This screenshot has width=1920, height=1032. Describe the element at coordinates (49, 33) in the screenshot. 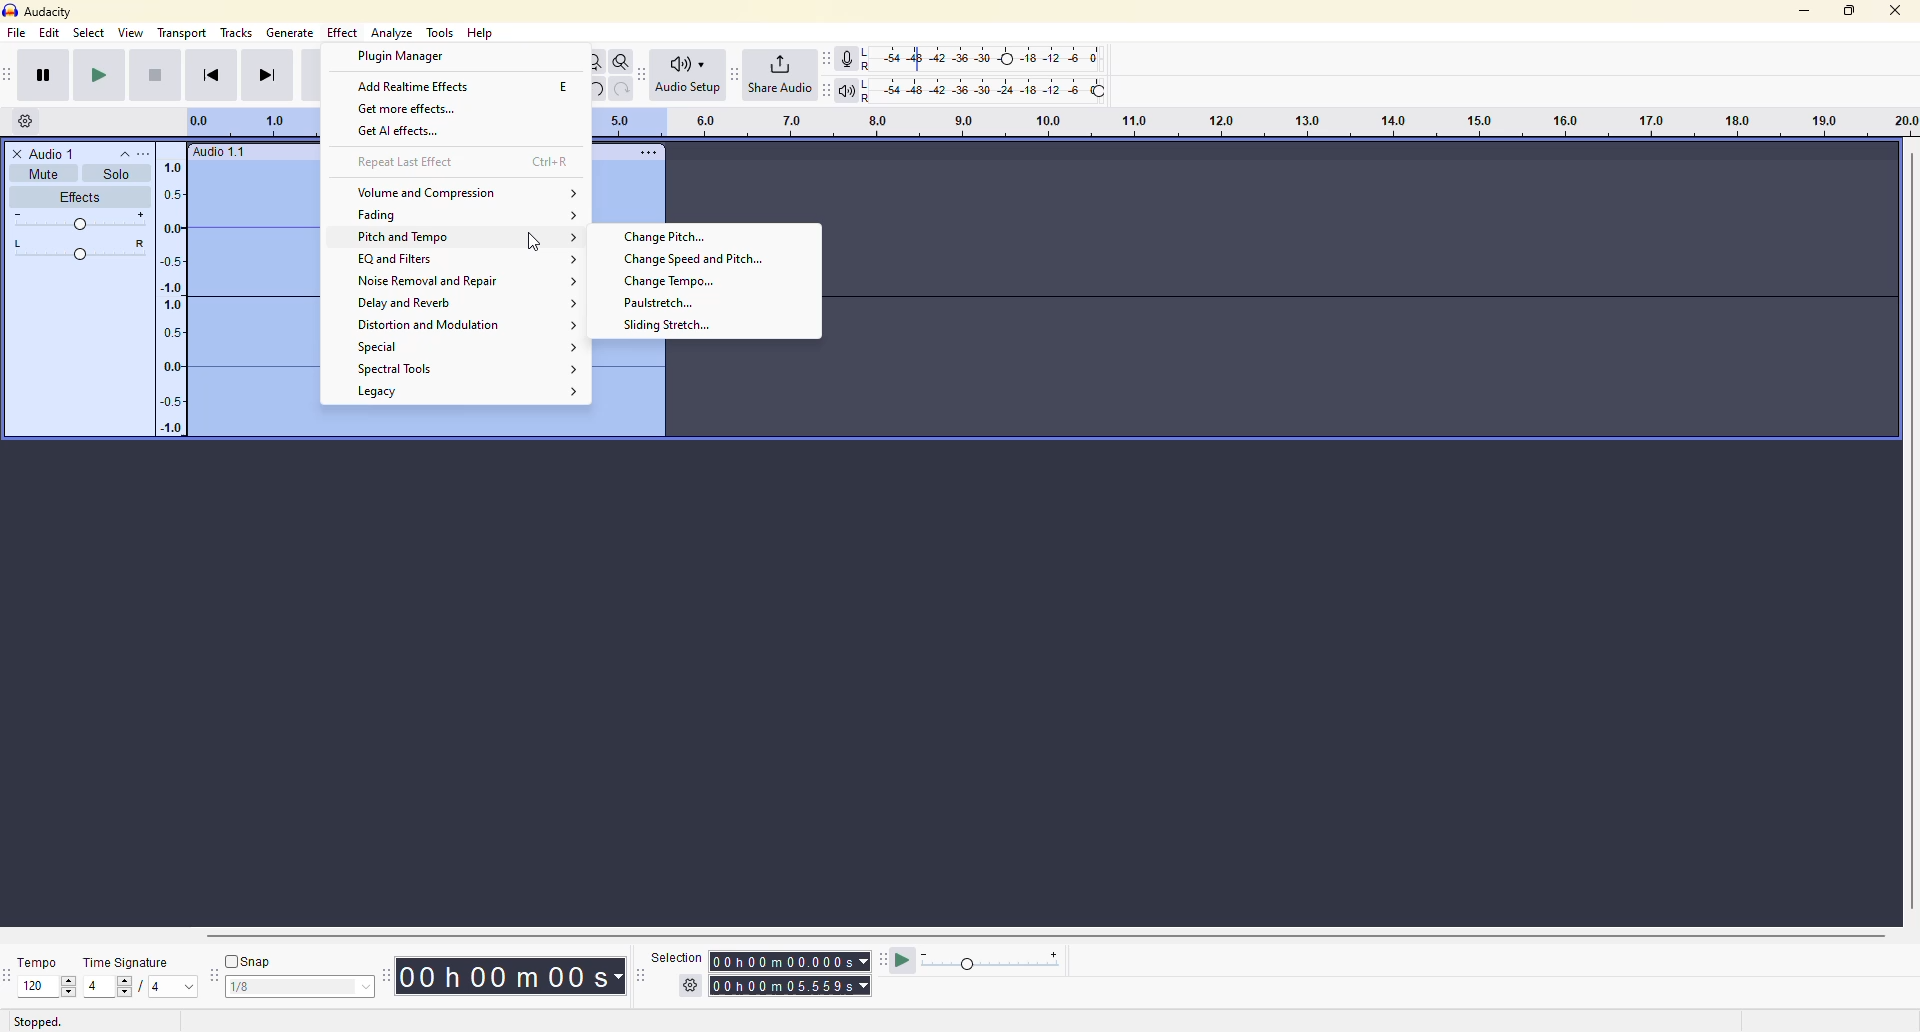

I see `edit` at that location.